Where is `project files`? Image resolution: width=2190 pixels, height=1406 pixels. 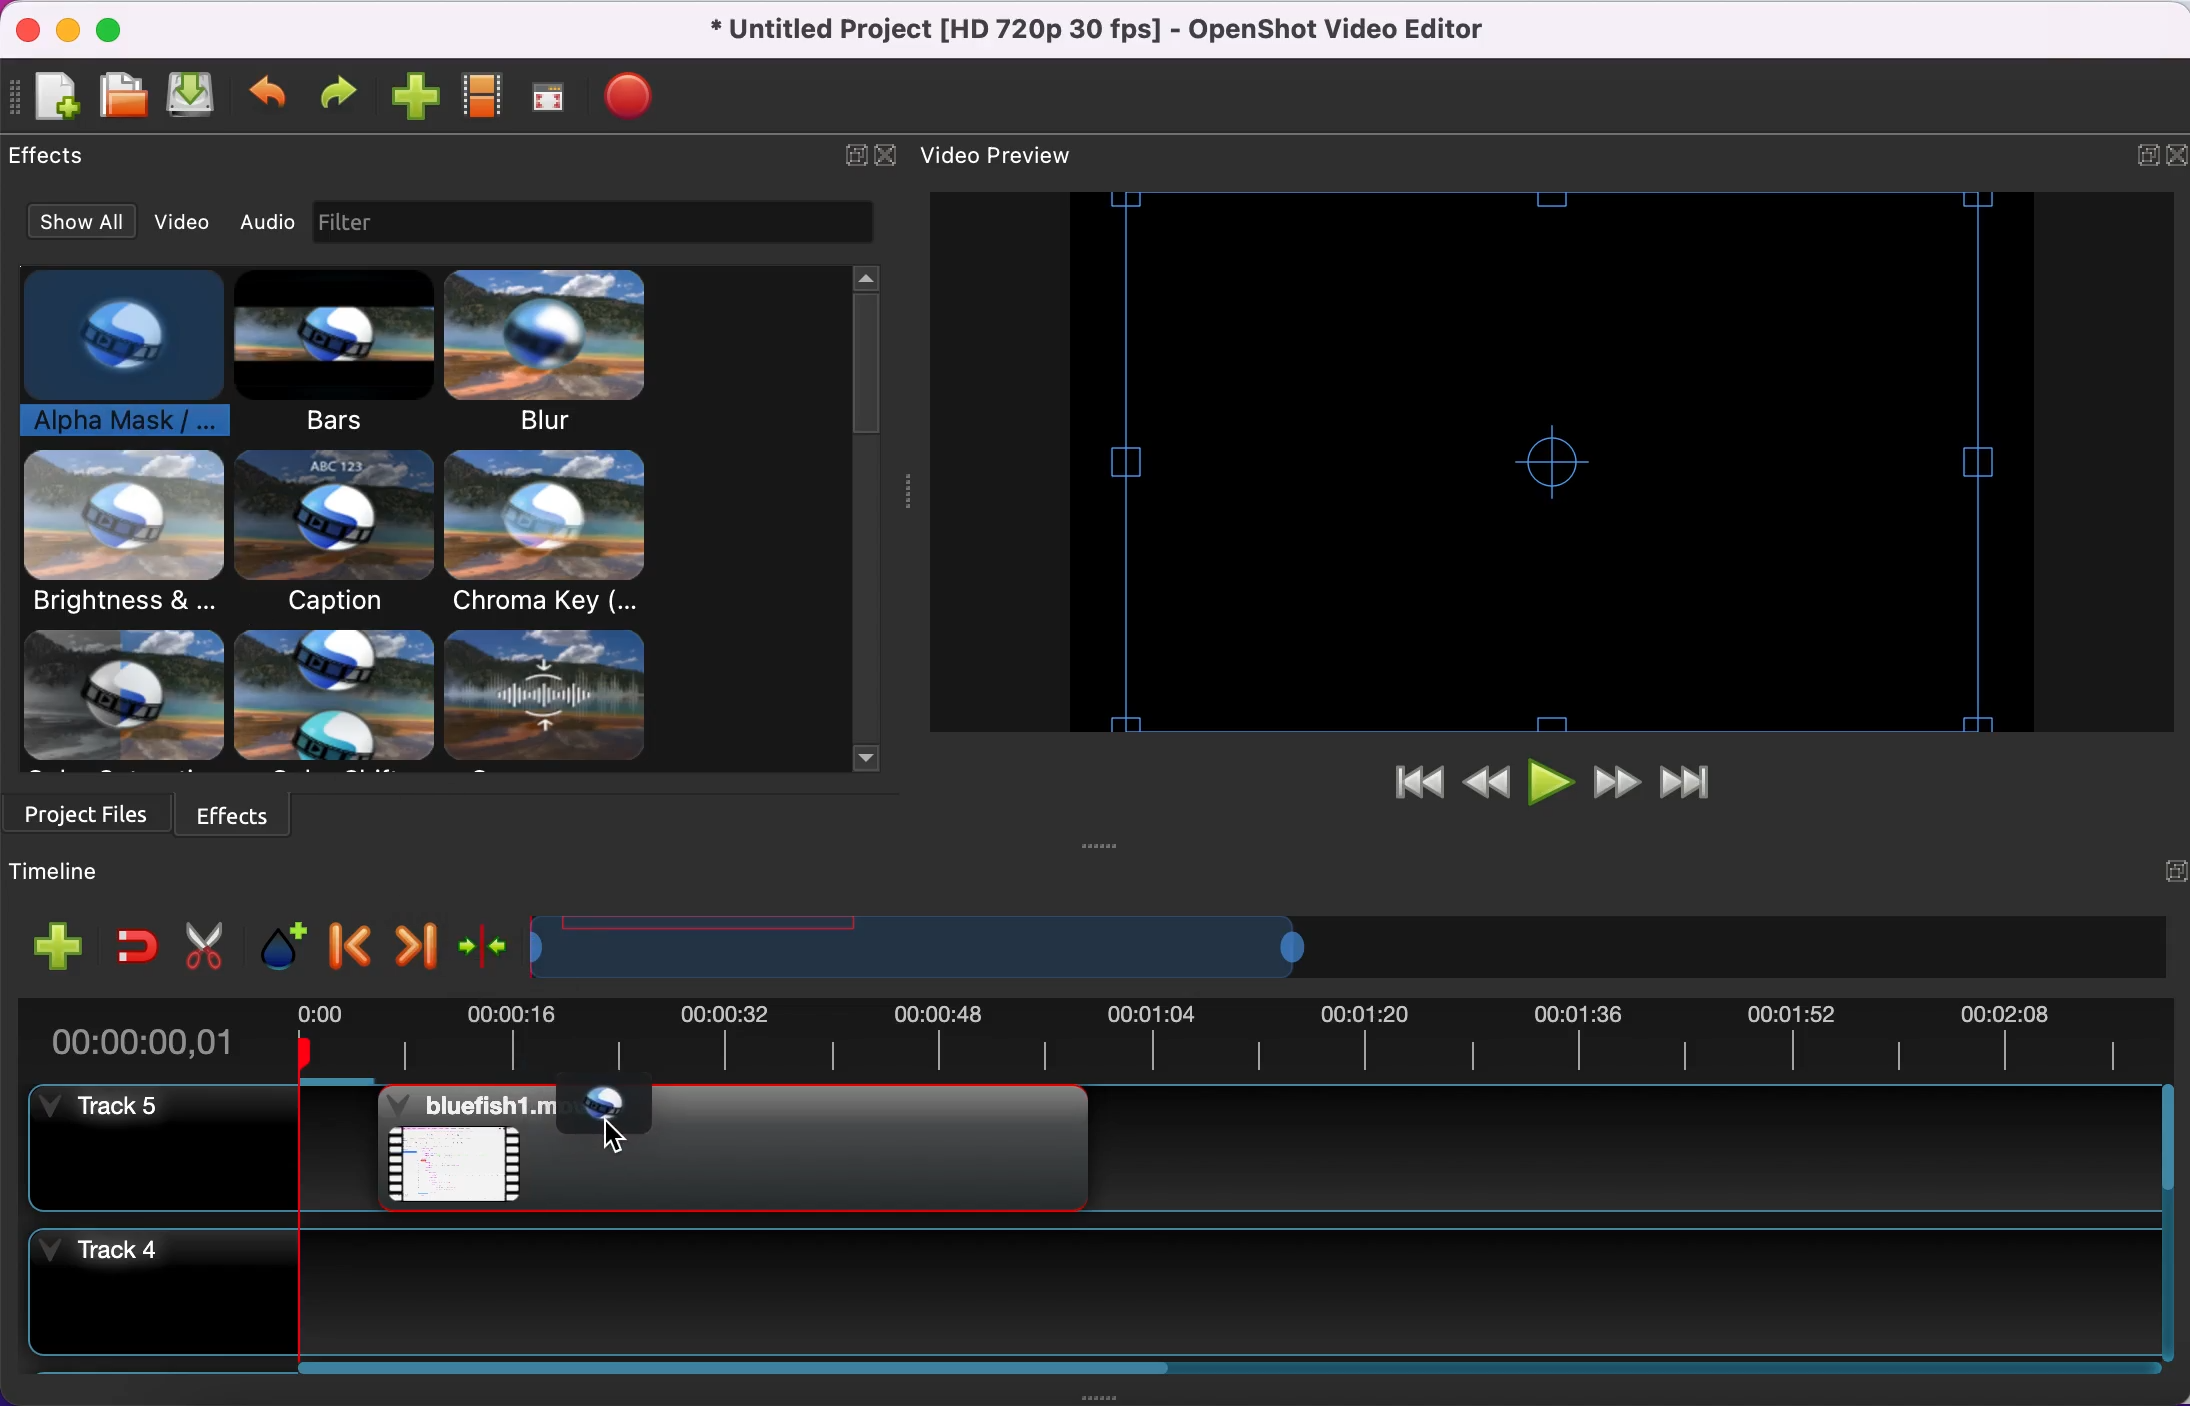
project files is located at coordinates (90, 819).